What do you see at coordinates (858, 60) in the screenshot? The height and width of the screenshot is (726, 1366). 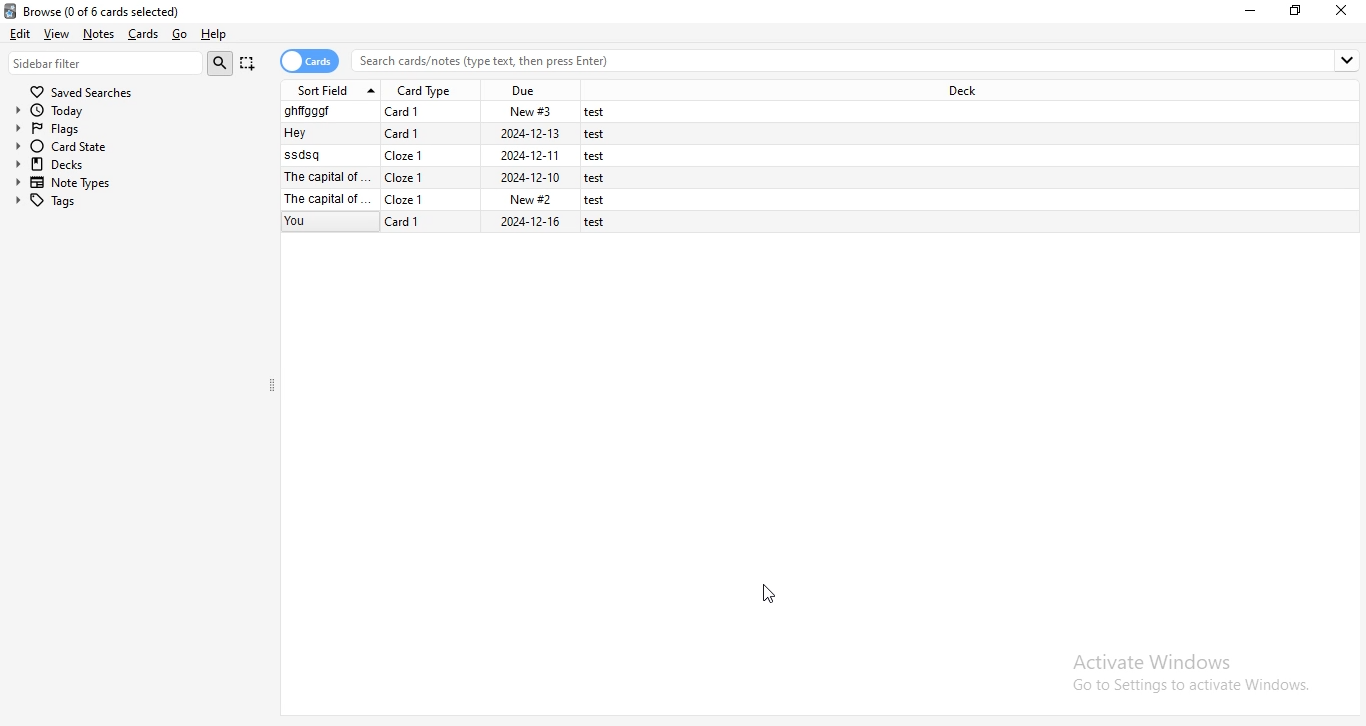 I see `search bar` at bounding box center [858, 60].